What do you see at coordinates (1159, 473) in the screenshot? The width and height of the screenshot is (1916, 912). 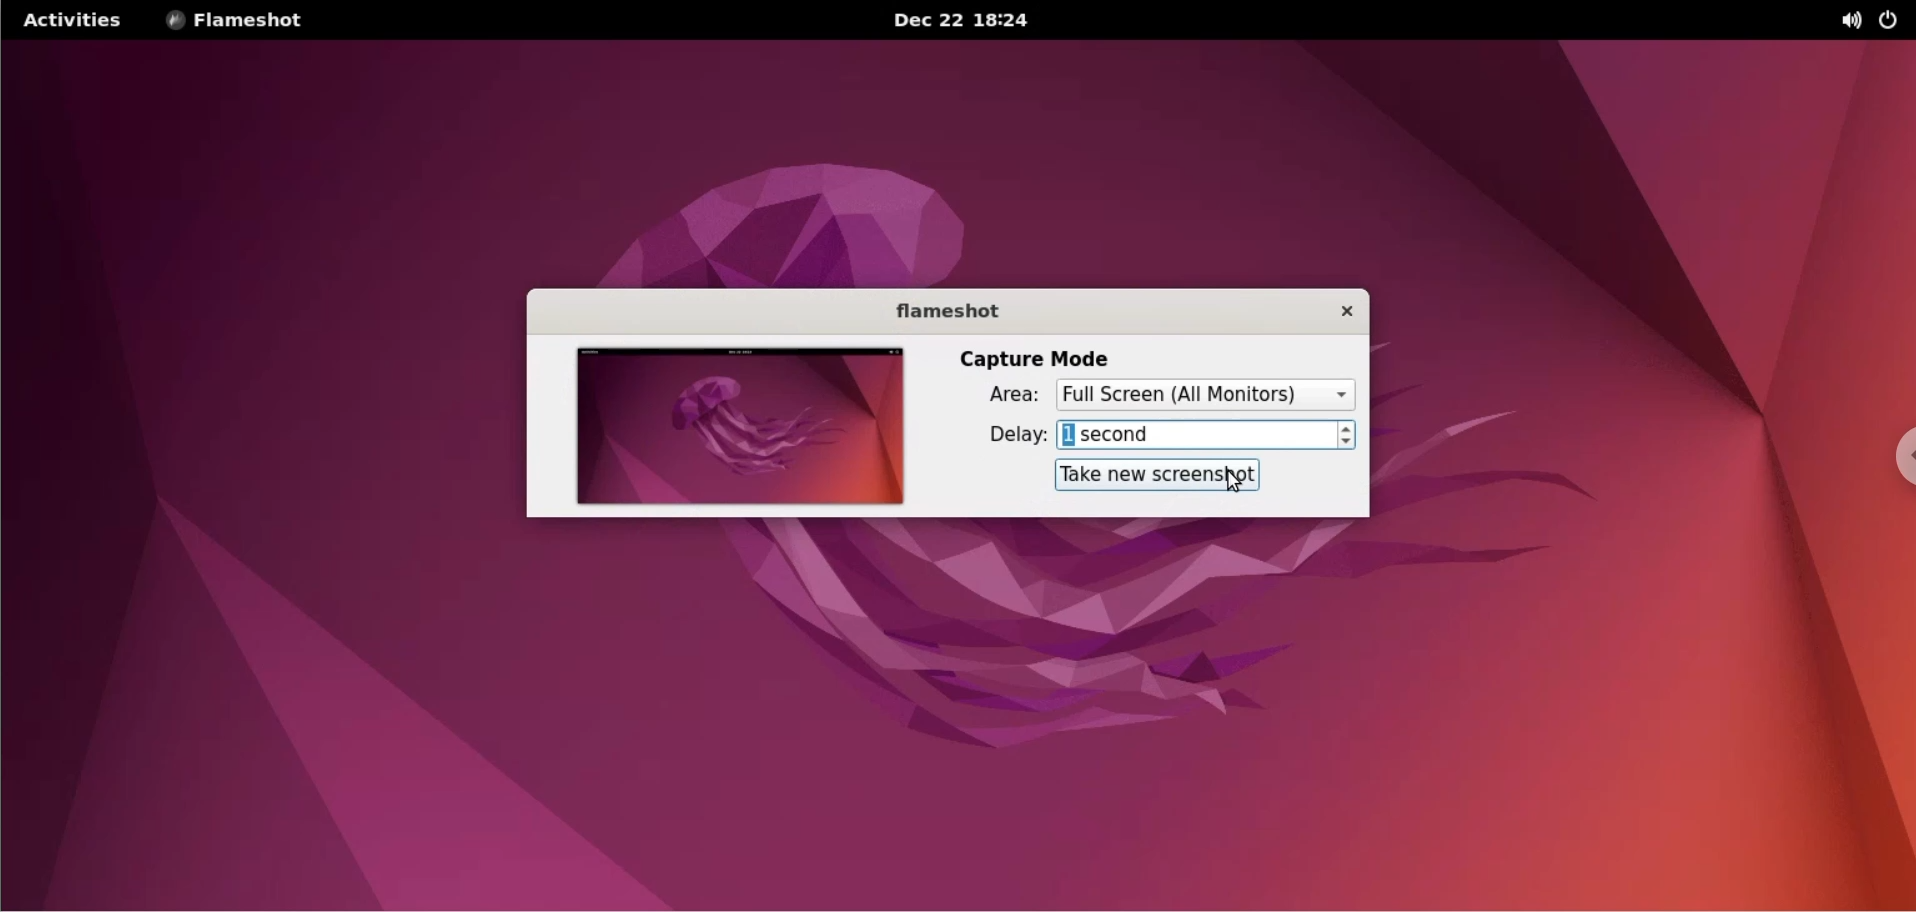 I see `take new screenshot` at bounding box center [1159, 473].